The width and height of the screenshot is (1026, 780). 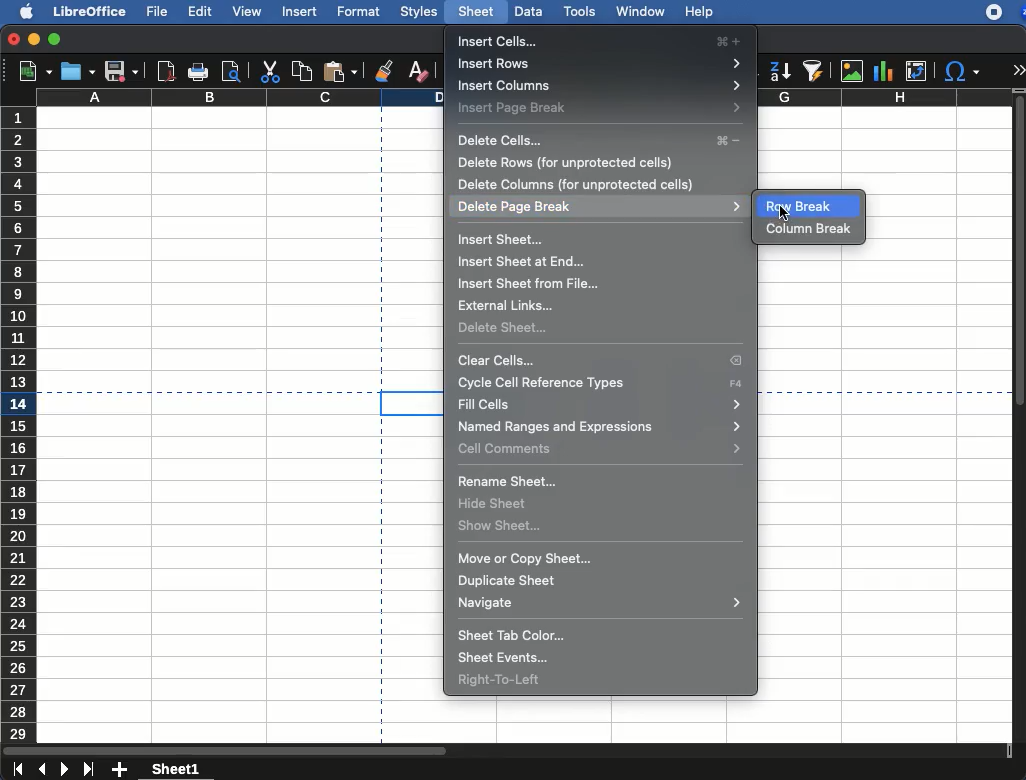 What do you see at coordinates (122, 71) in the screenshot?
I see `save` at bounding box center [122, 71].